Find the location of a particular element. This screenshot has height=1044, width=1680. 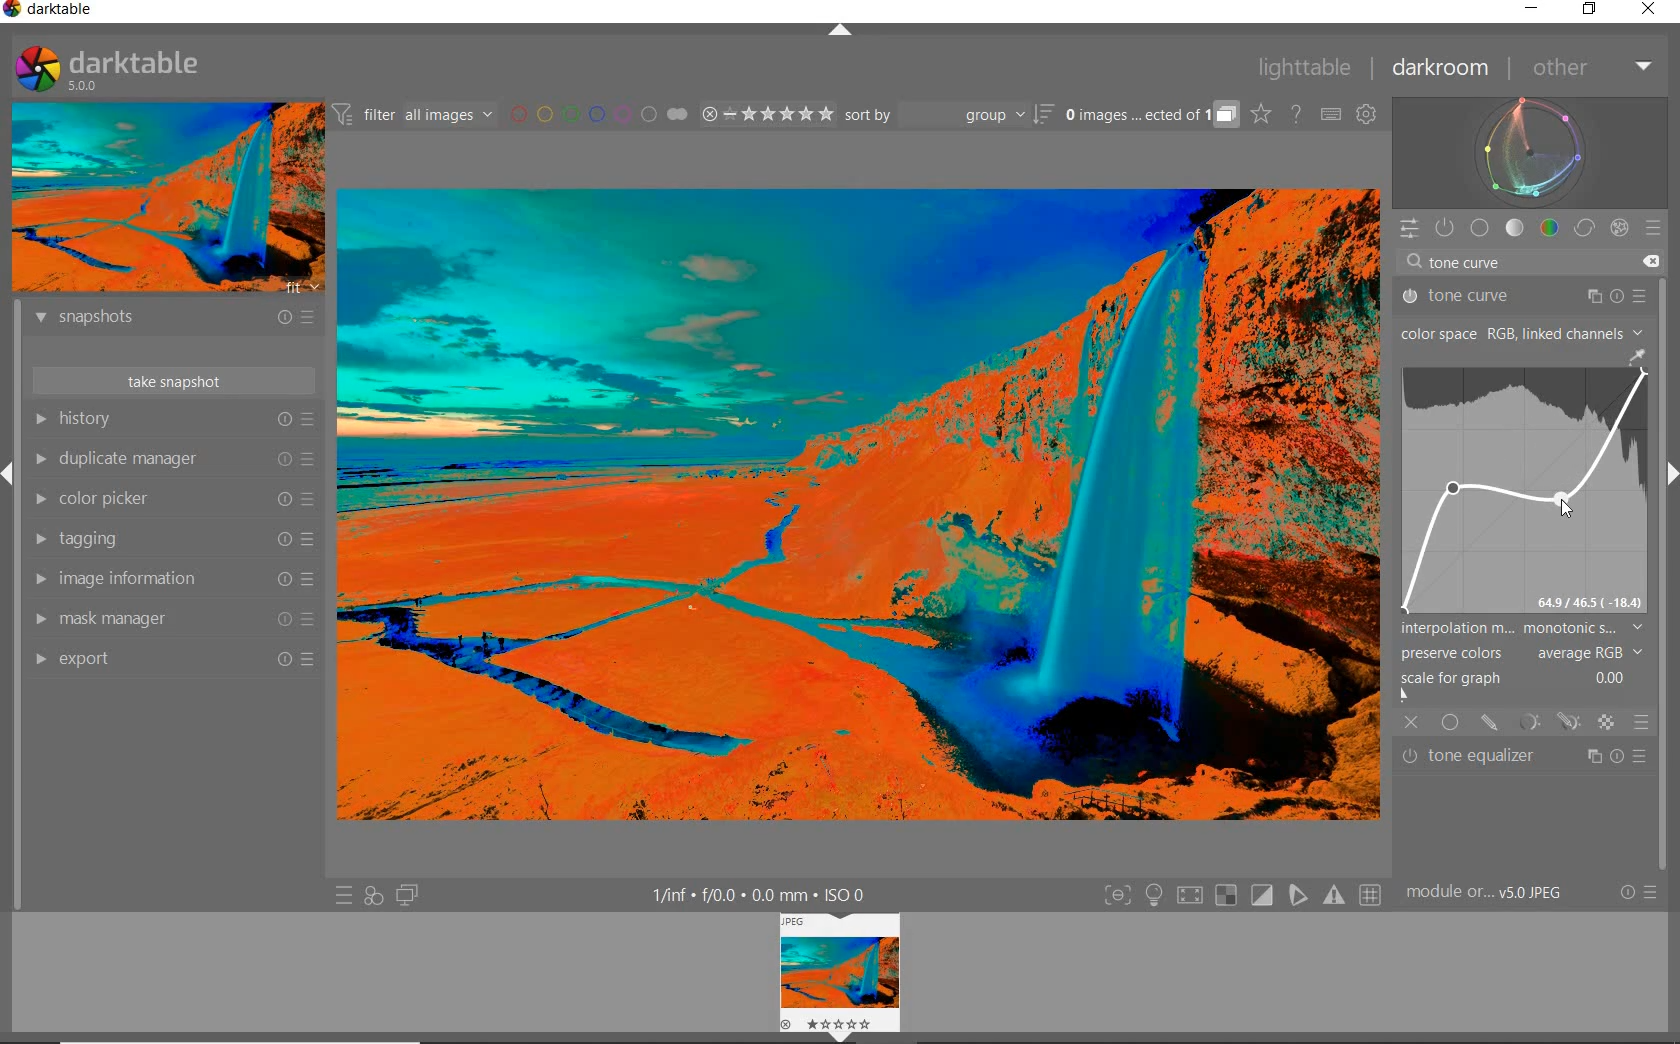

base is located at coordinates (1481, 227).